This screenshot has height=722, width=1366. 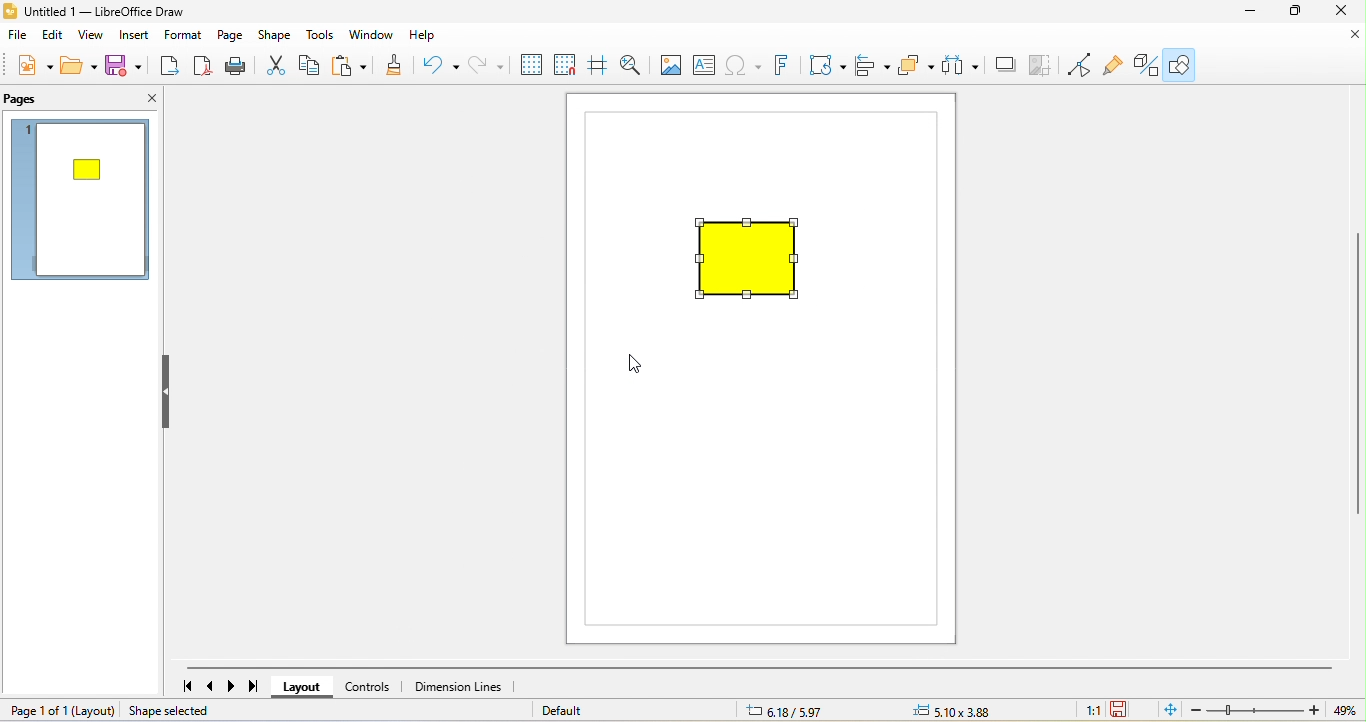 What do you see at coordinates (1114, 64) in the screenshot?
I see `show gluepoint function` at bounding box center [1114, 64].